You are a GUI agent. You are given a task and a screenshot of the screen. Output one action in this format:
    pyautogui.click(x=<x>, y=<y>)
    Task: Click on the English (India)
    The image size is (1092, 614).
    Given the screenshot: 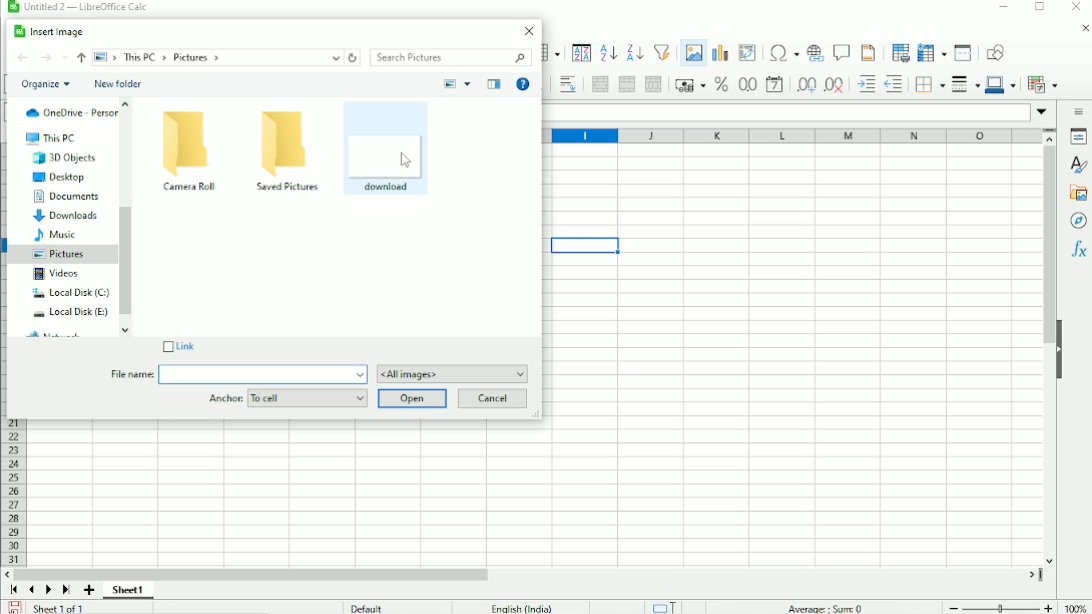 What is the action you would take?
    pyautogui.click(x=519, y=606)
    